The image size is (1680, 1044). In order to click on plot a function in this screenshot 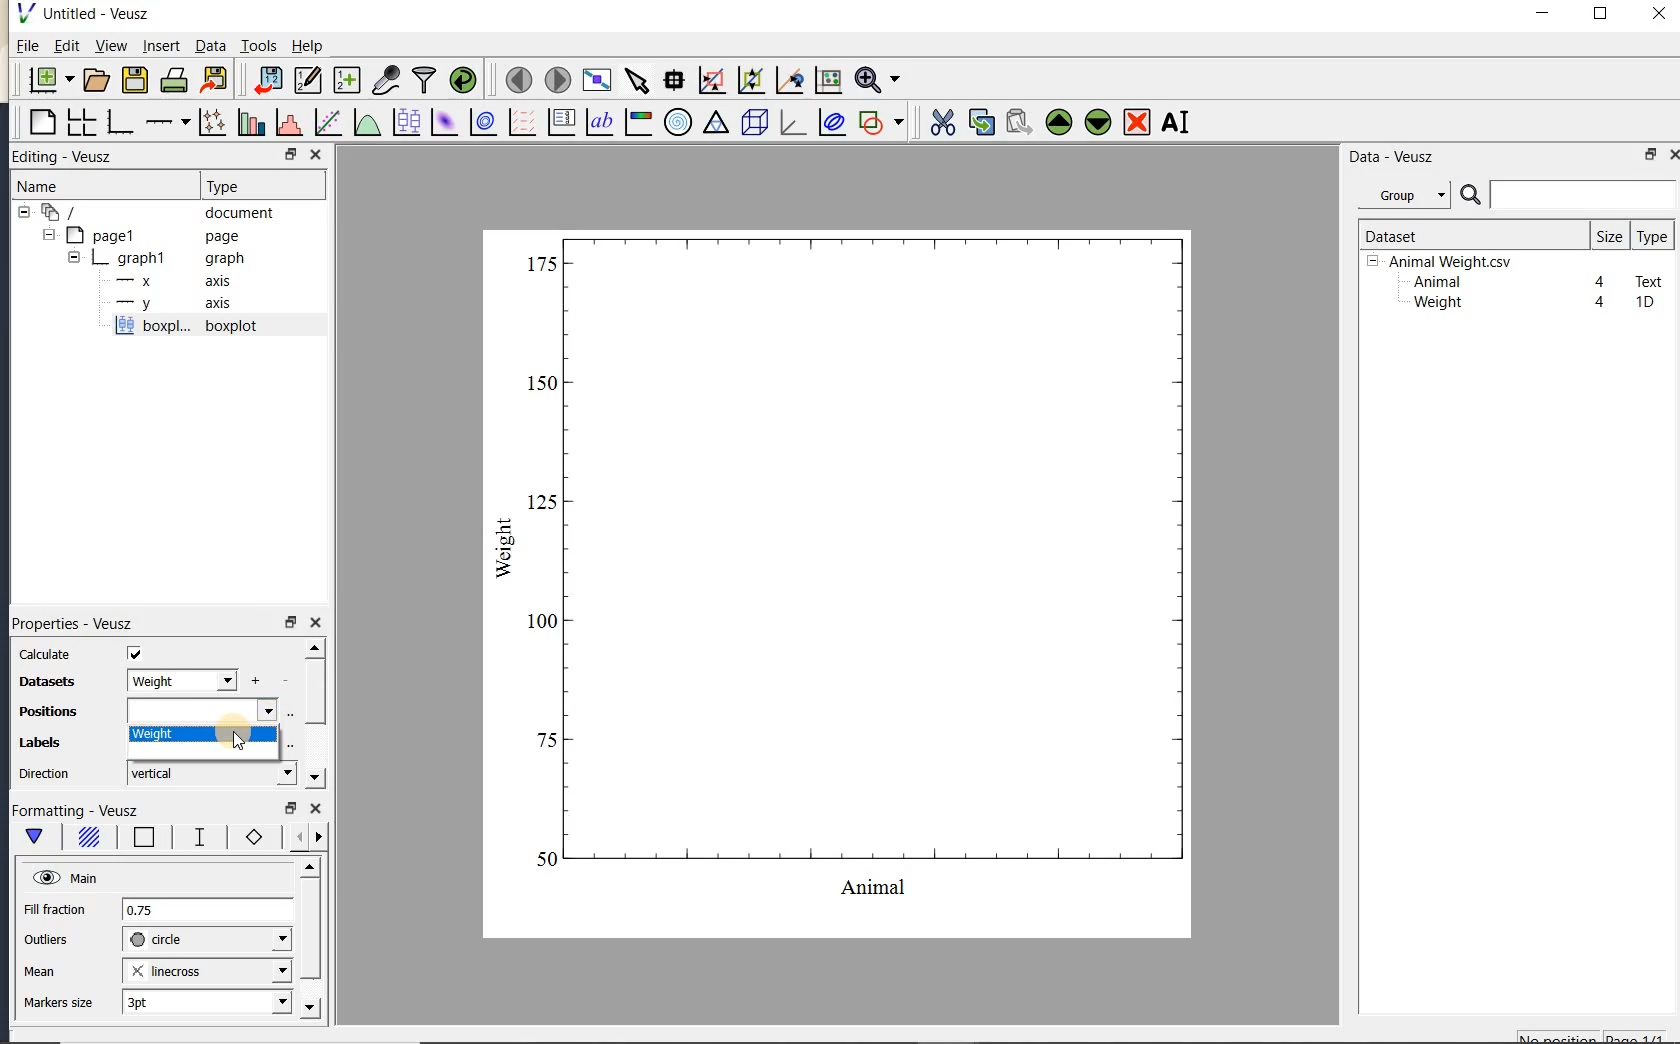, I will do `click(366, 125)`.